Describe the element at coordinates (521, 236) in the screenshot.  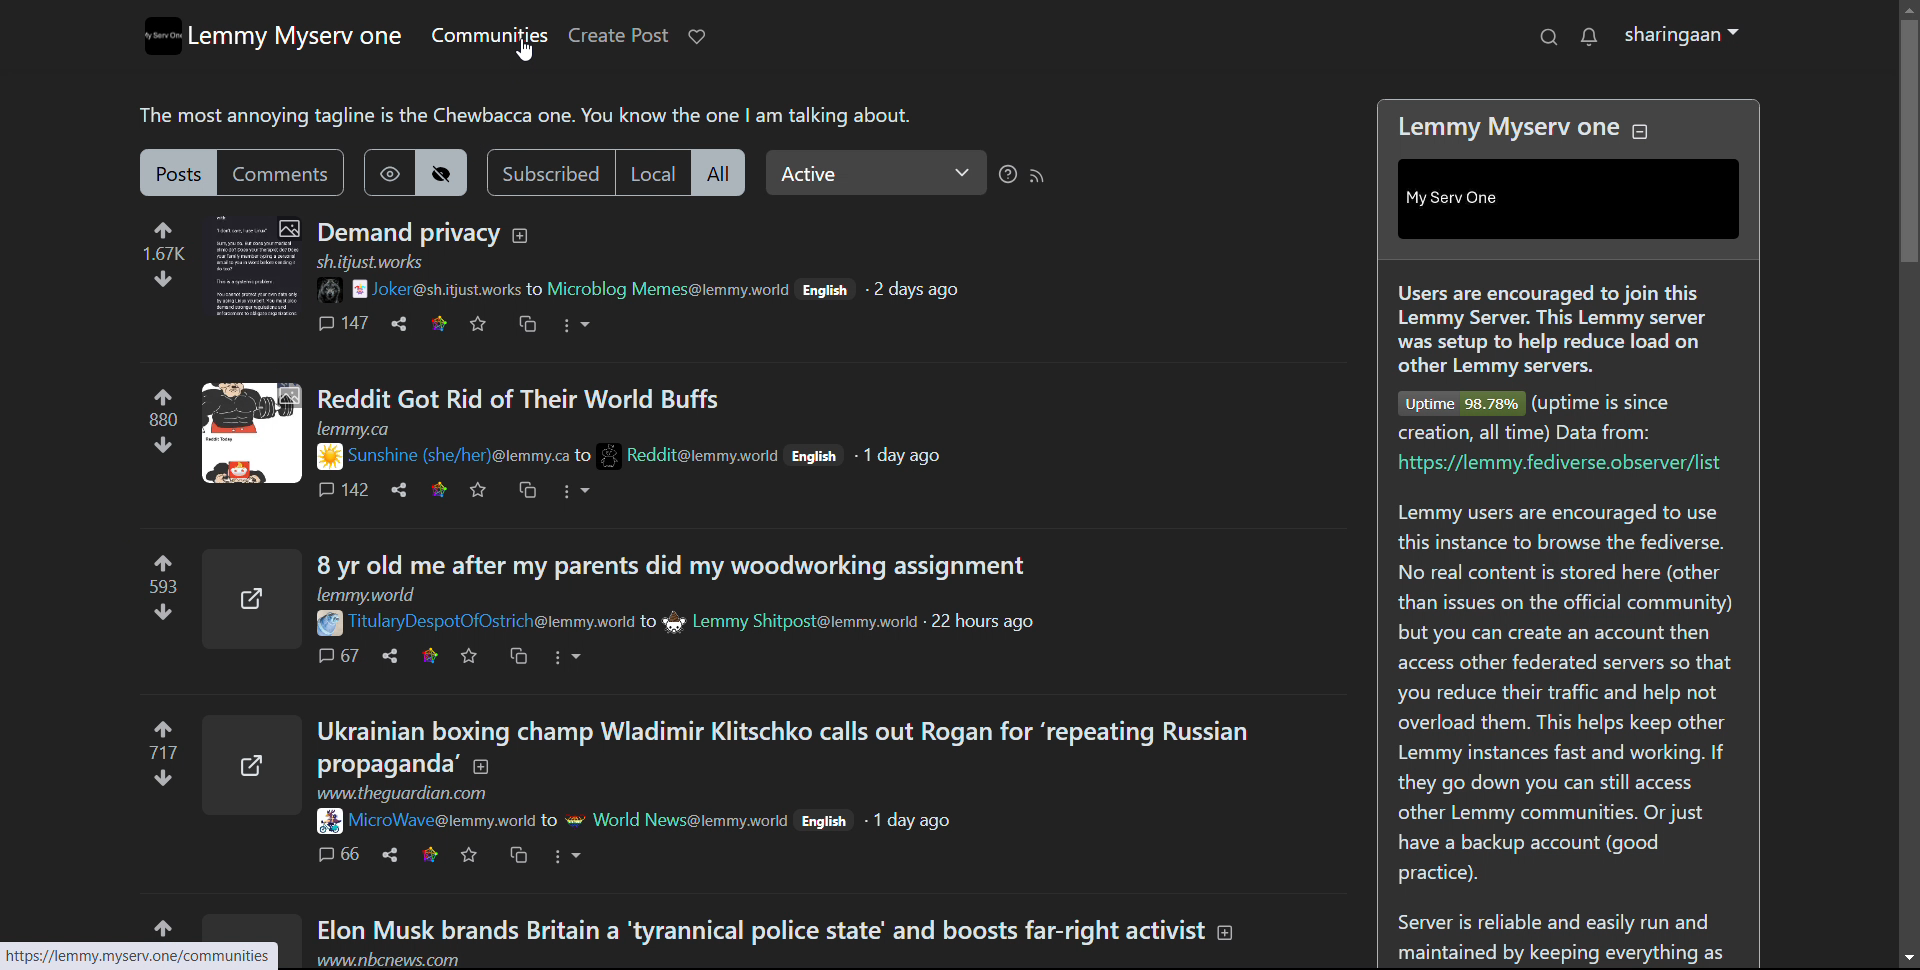
I see `expand` at that location.